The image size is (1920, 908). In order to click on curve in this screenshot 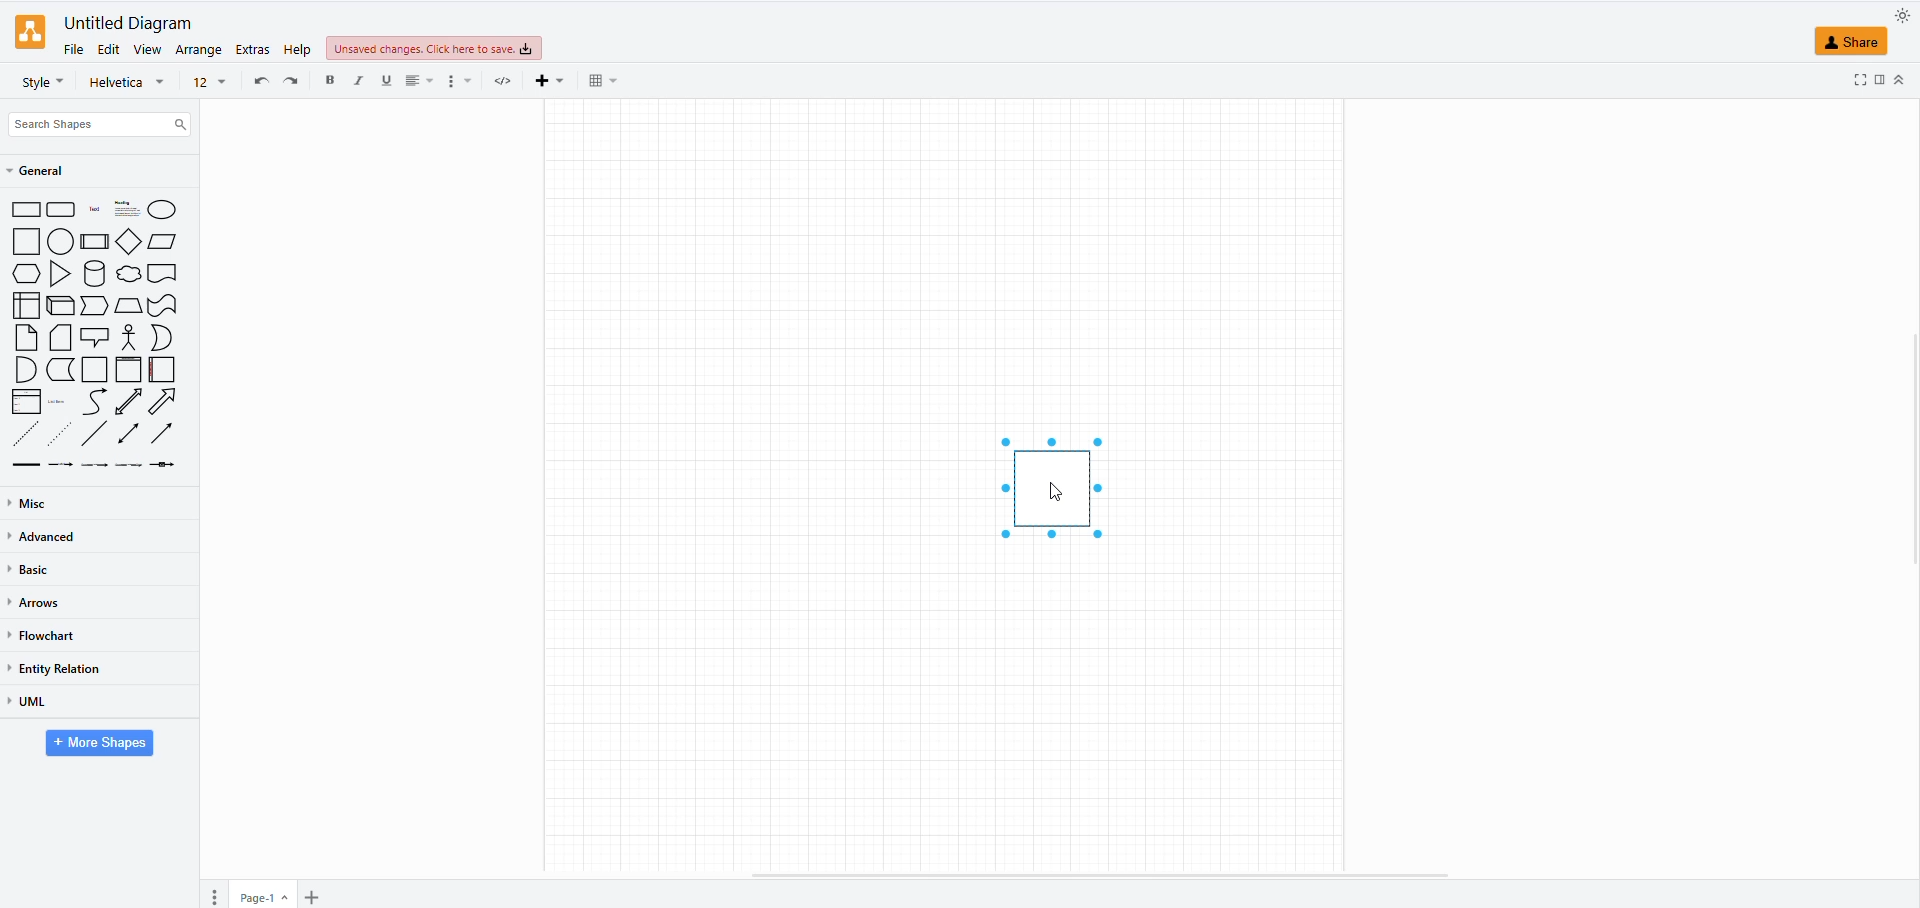, I will do `click(95, 401)`.